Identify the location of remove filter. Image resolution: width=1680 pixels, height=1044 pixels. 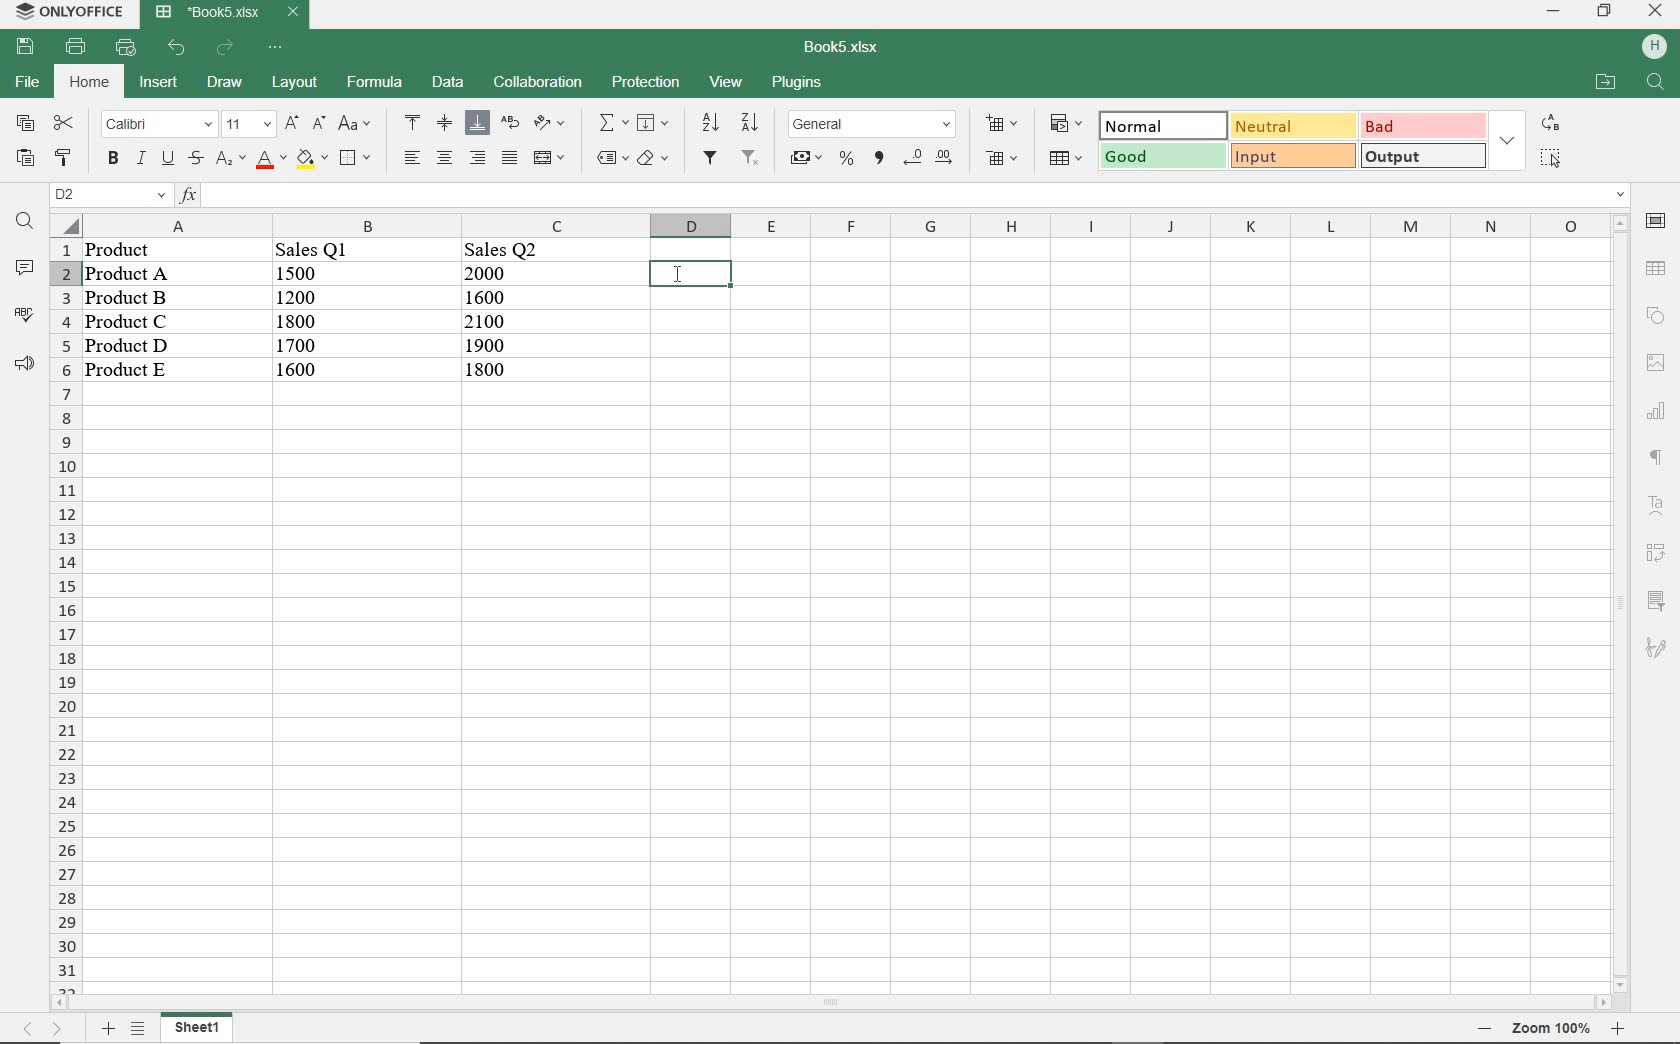
(754, 157).